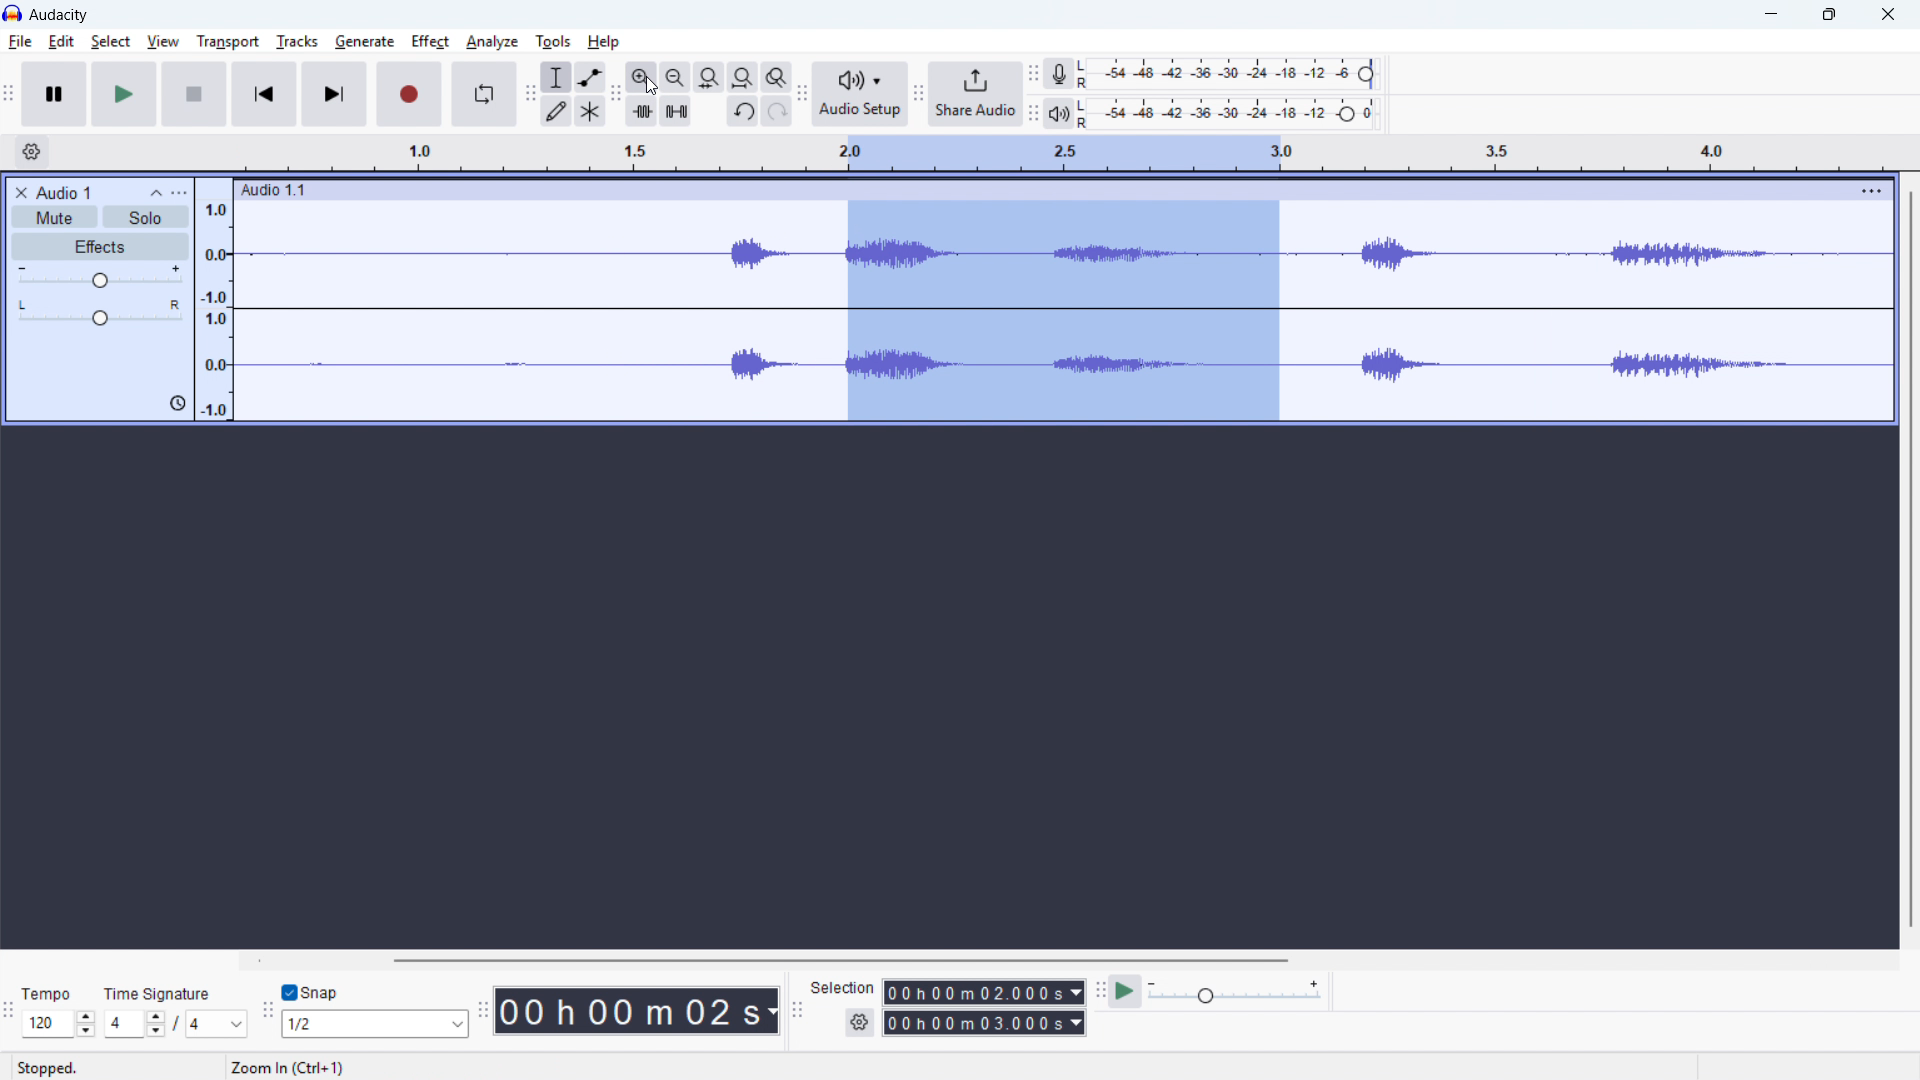  What do you see at coordinates (58, 1023) in the screenshot?
I see `Set tempo` at bounding box center [58, 1023].